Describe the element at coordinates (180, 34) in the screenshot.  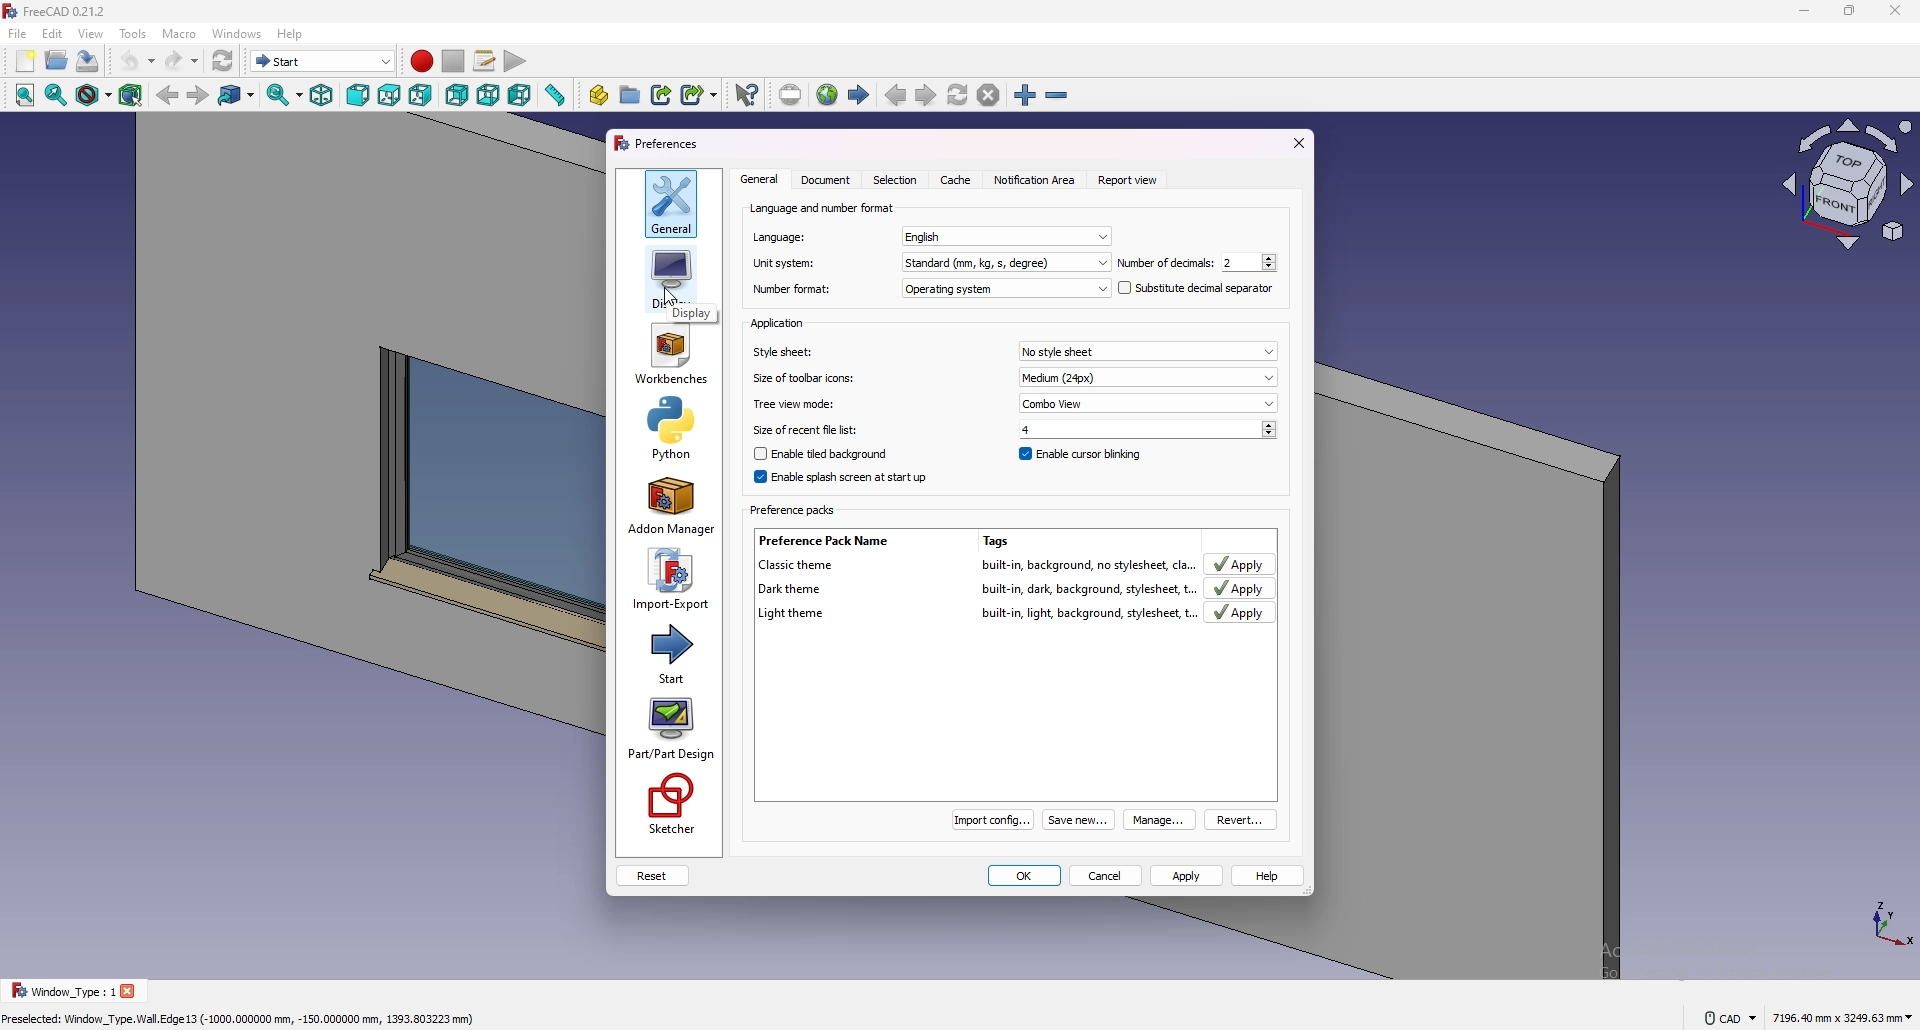
I see `macro` at that location.